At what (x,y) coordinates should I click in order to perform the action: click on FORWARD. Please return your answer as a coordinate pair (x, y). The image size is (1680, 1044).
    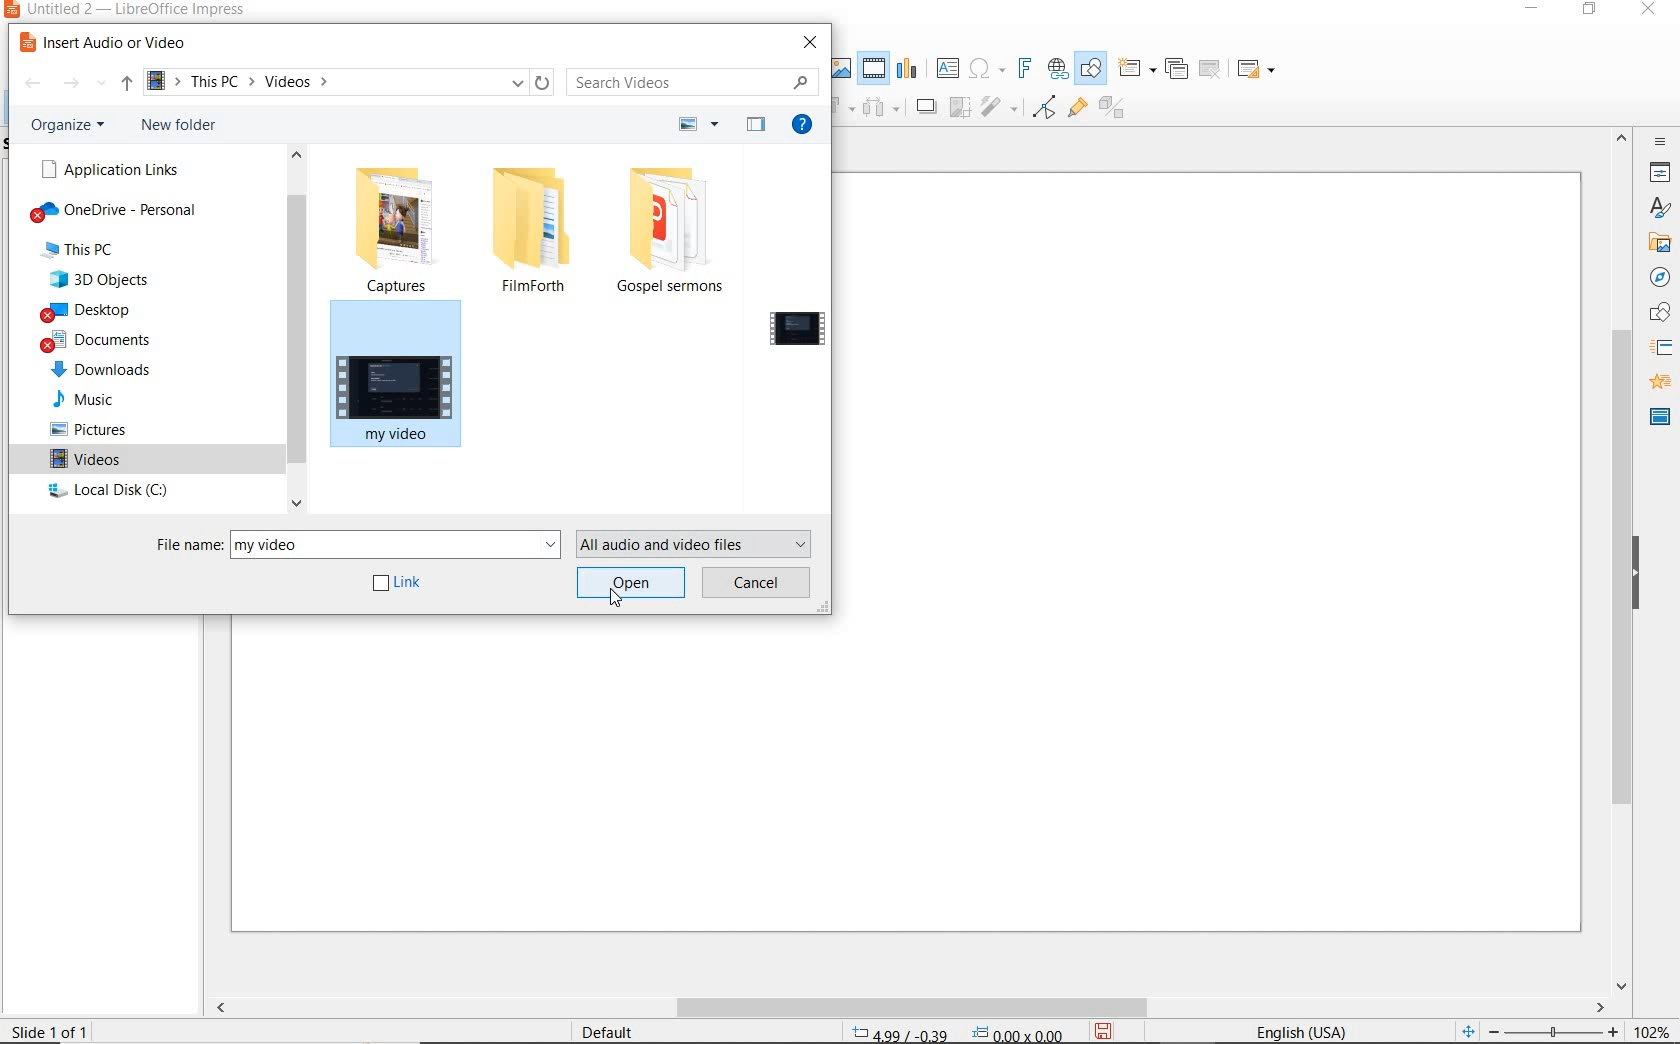
    Looking at the image, I should click on (72, 84).